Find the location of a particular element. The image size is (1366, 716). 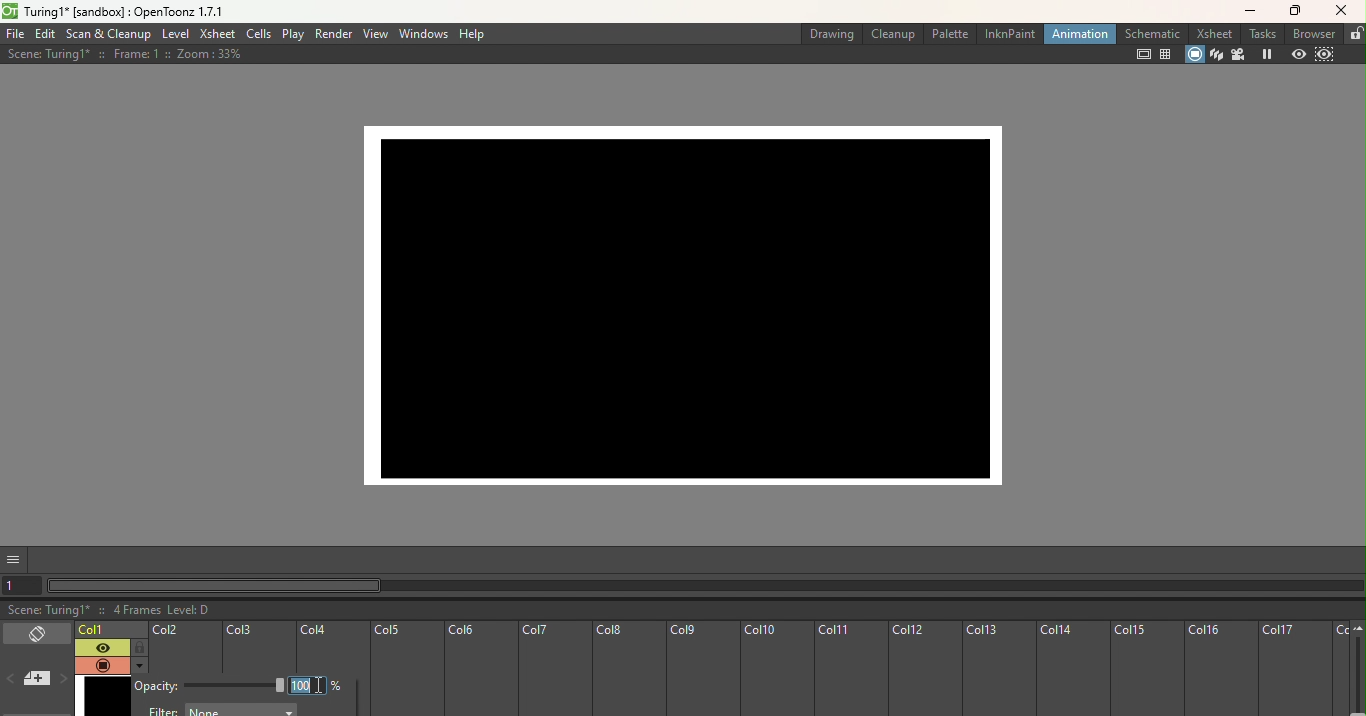

3d View is located at coordinates (1216, 54).